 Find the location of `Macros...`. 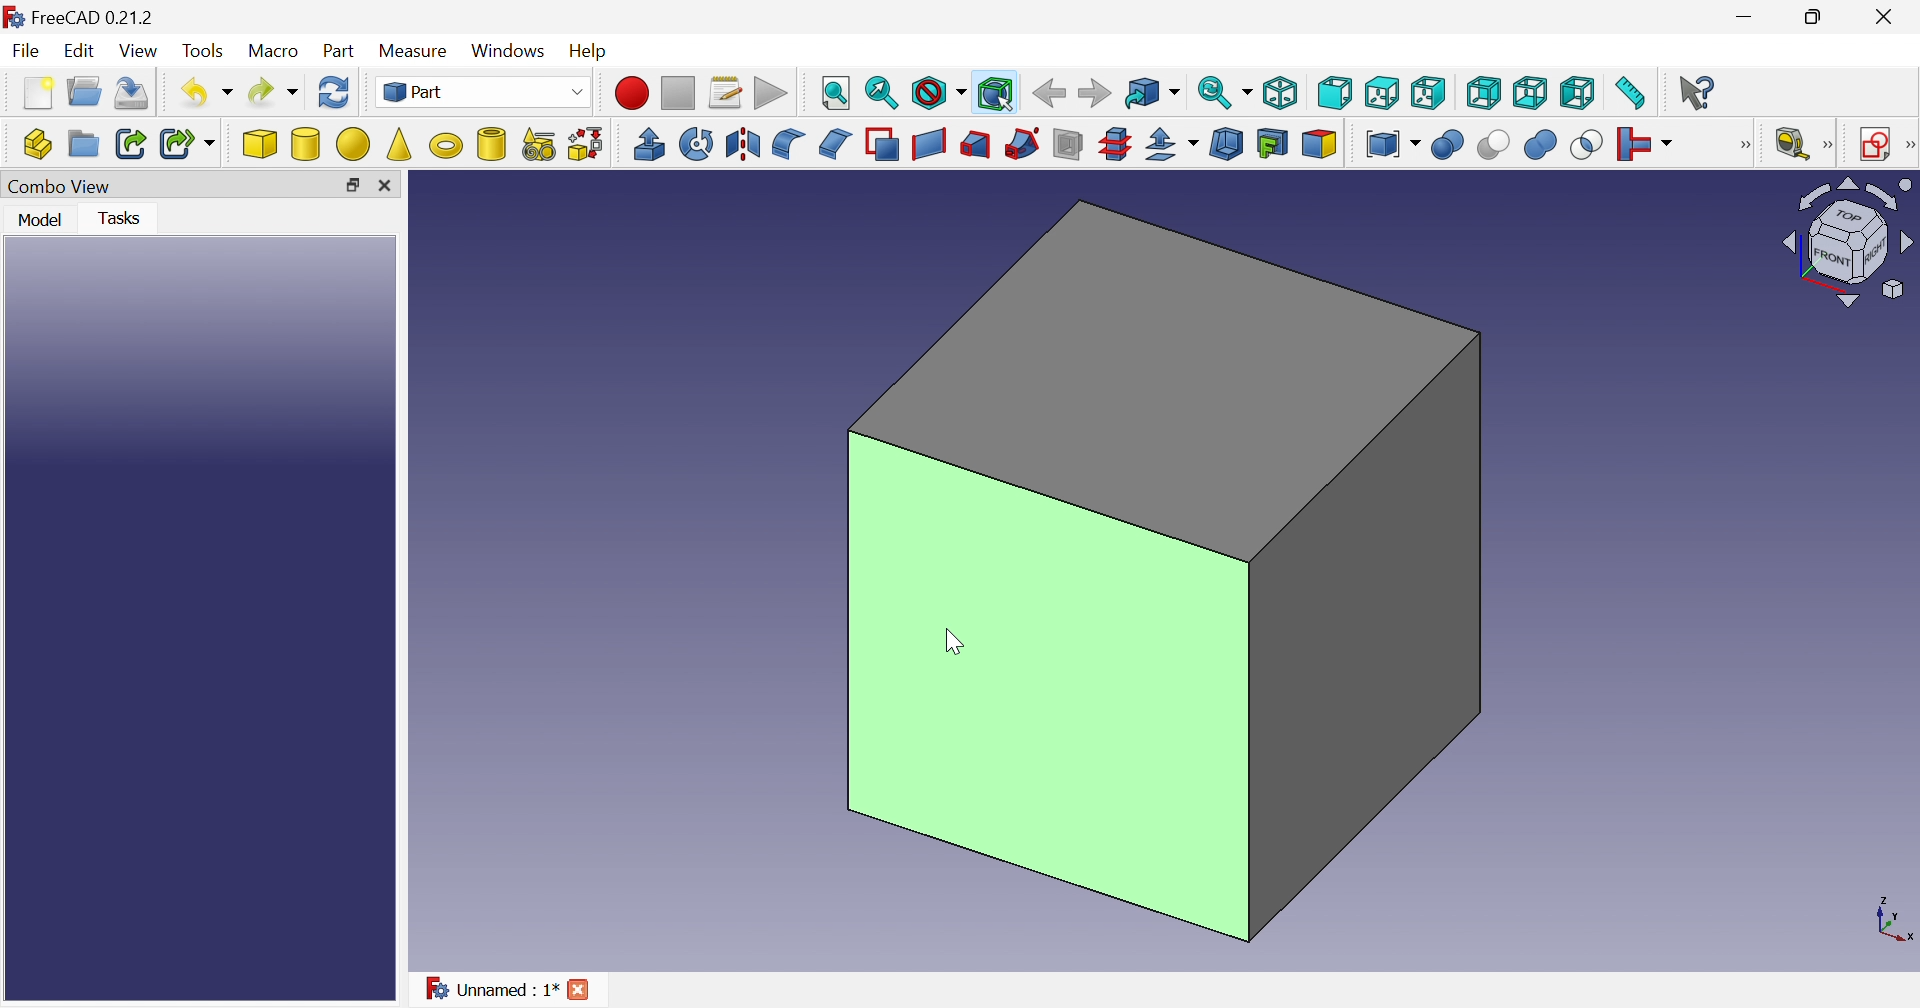

Macros... is located at coordinates (725, 95).